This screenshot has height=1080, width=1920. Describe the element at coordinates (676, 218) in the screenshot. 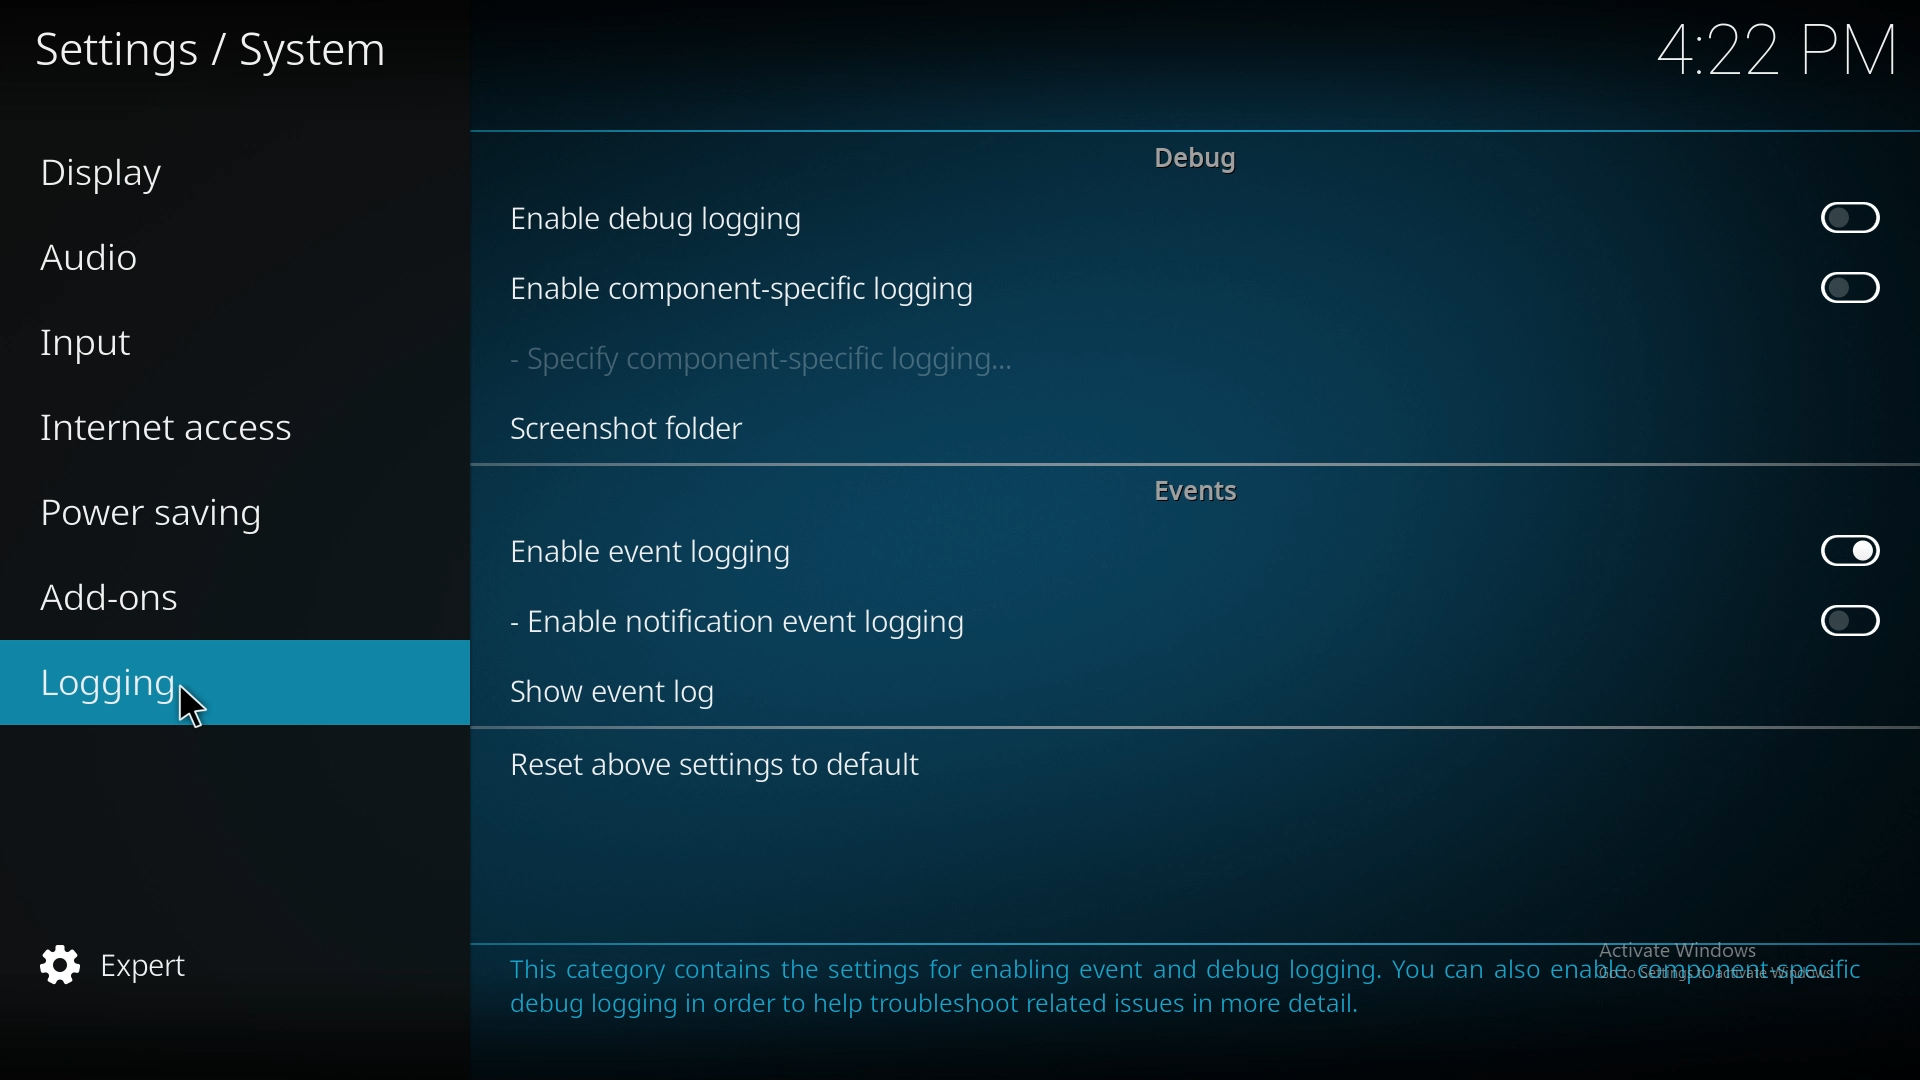

I see `enable debug logging` at that location.